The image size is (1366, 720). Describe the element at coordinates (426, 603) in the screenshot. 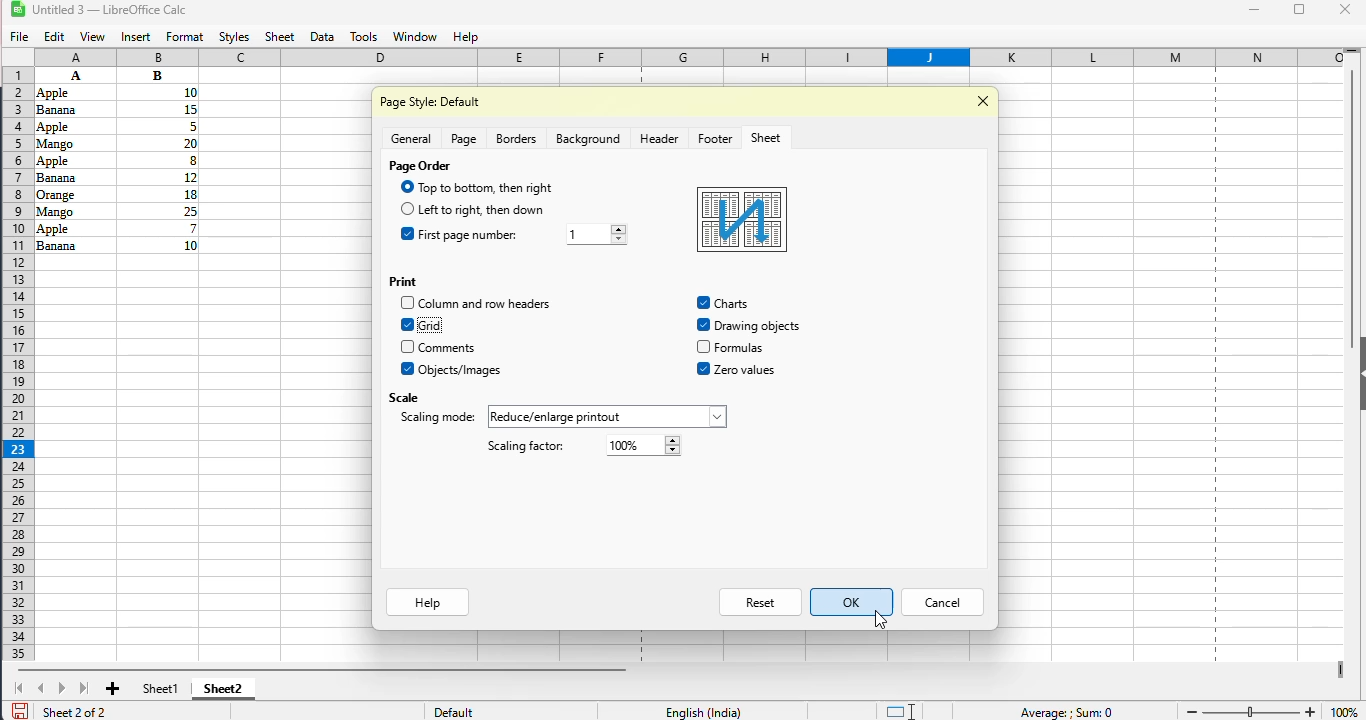

I see `help` at that location.